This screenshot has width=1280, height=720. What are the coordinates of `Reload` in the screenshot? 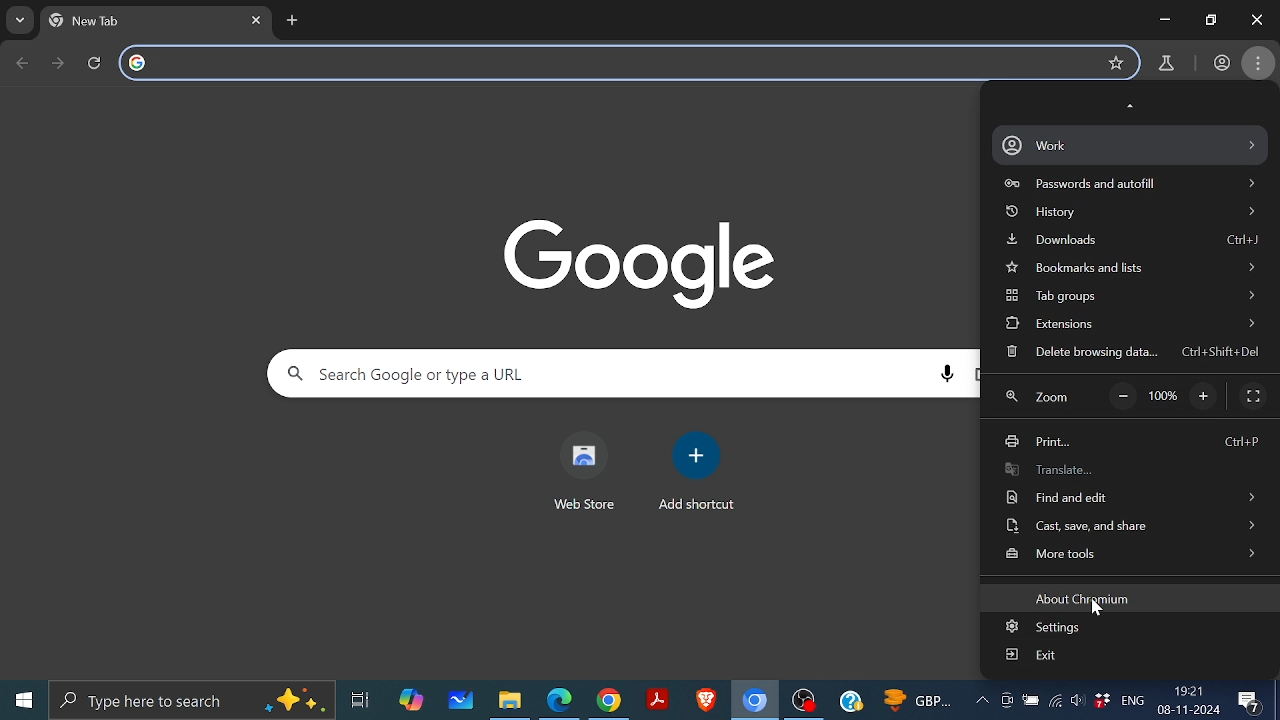 It's located at (96, 63).